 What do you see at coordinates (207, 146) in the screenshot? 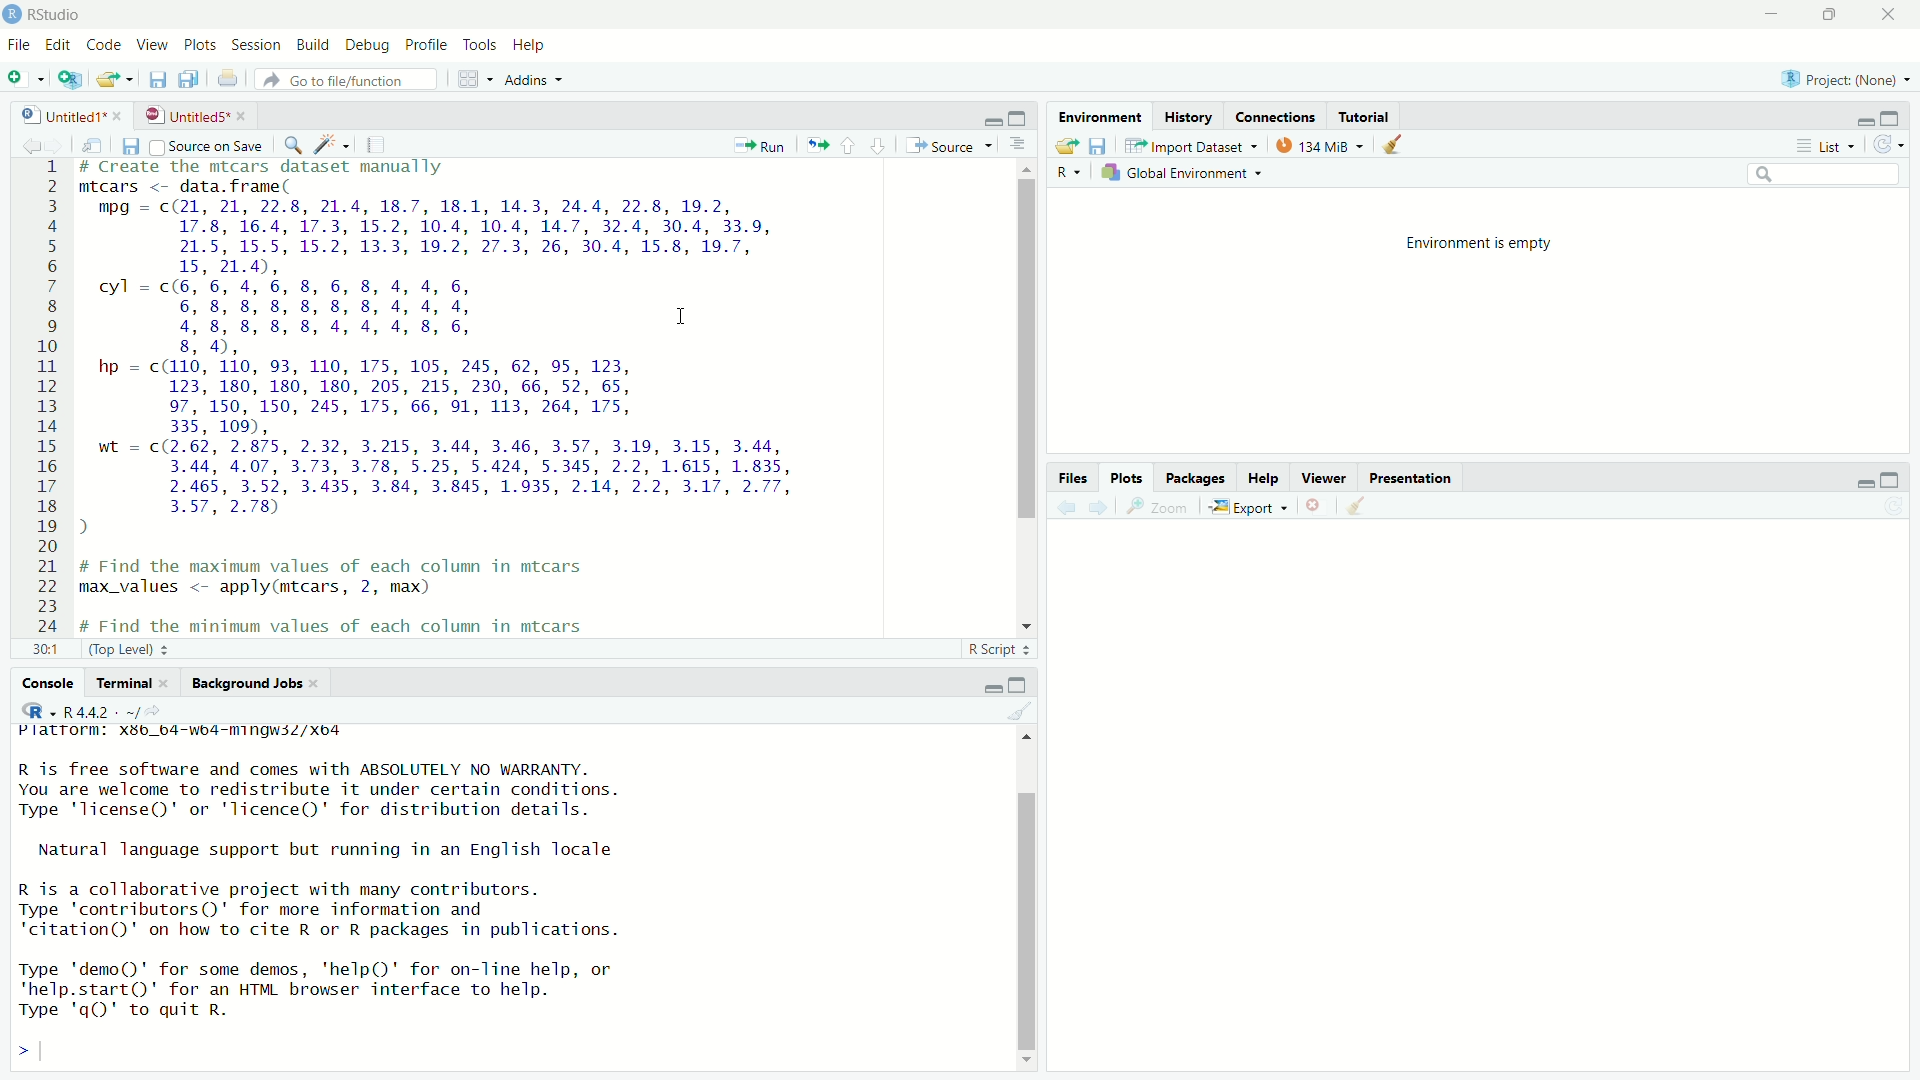
I see `| Source on Save` at bounding box center [207, 146].